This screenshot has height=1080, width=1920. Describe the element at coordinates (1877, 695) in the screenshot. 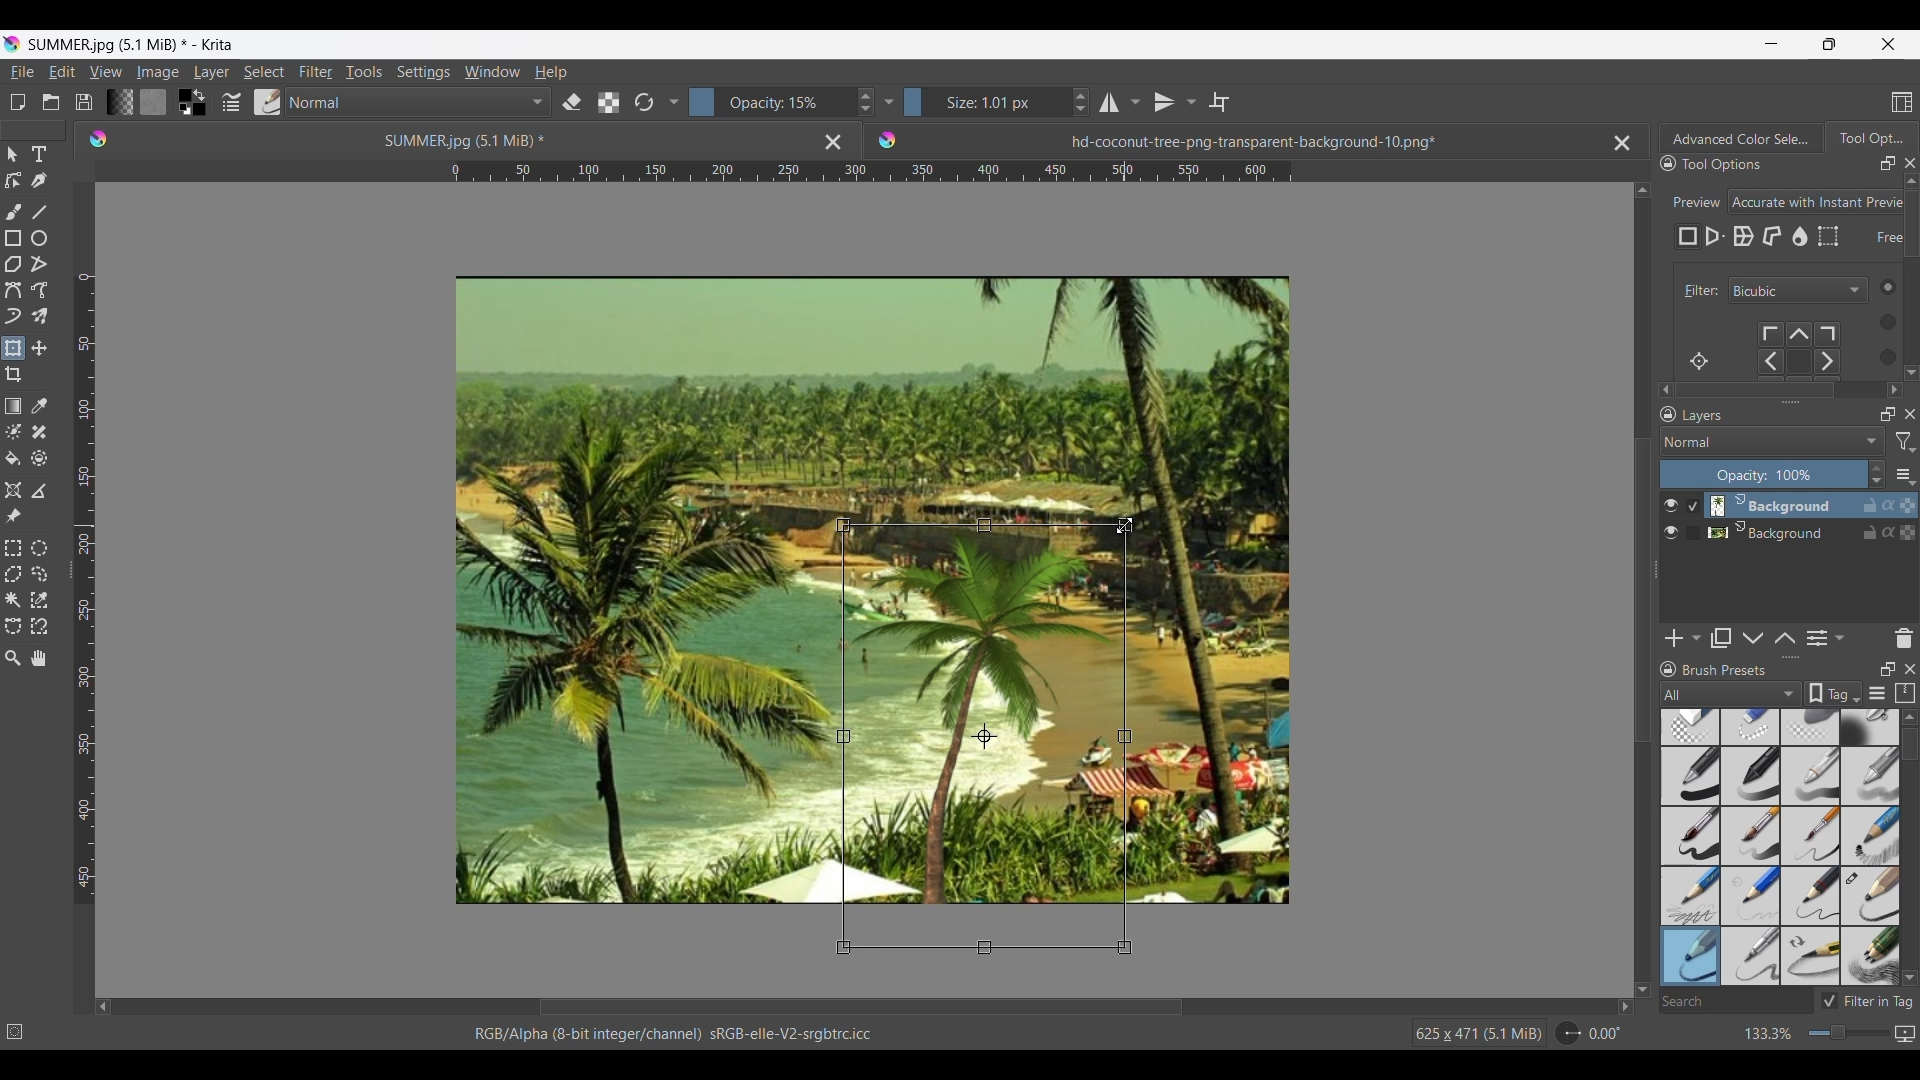

I see `Display settings` at that location.